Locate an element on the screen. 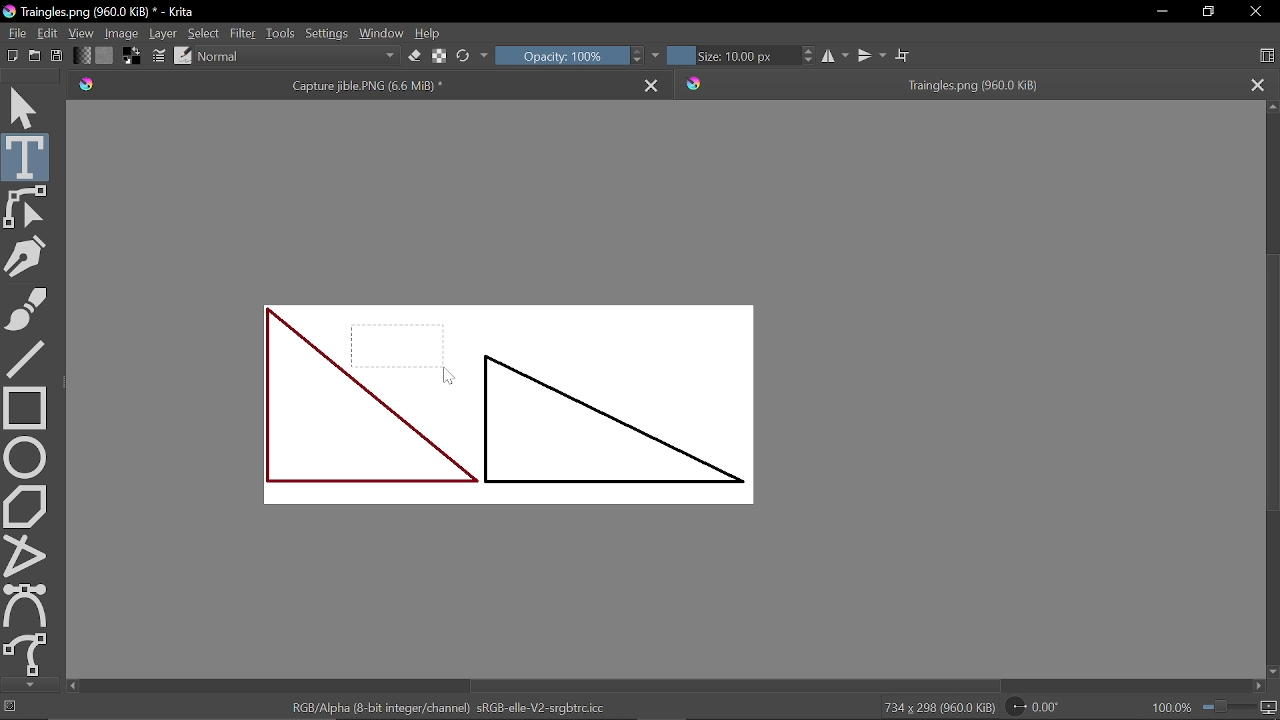 Image resolution: width=1280 pixels, height=720 pixels. Image is located at coordinates (120, 34).